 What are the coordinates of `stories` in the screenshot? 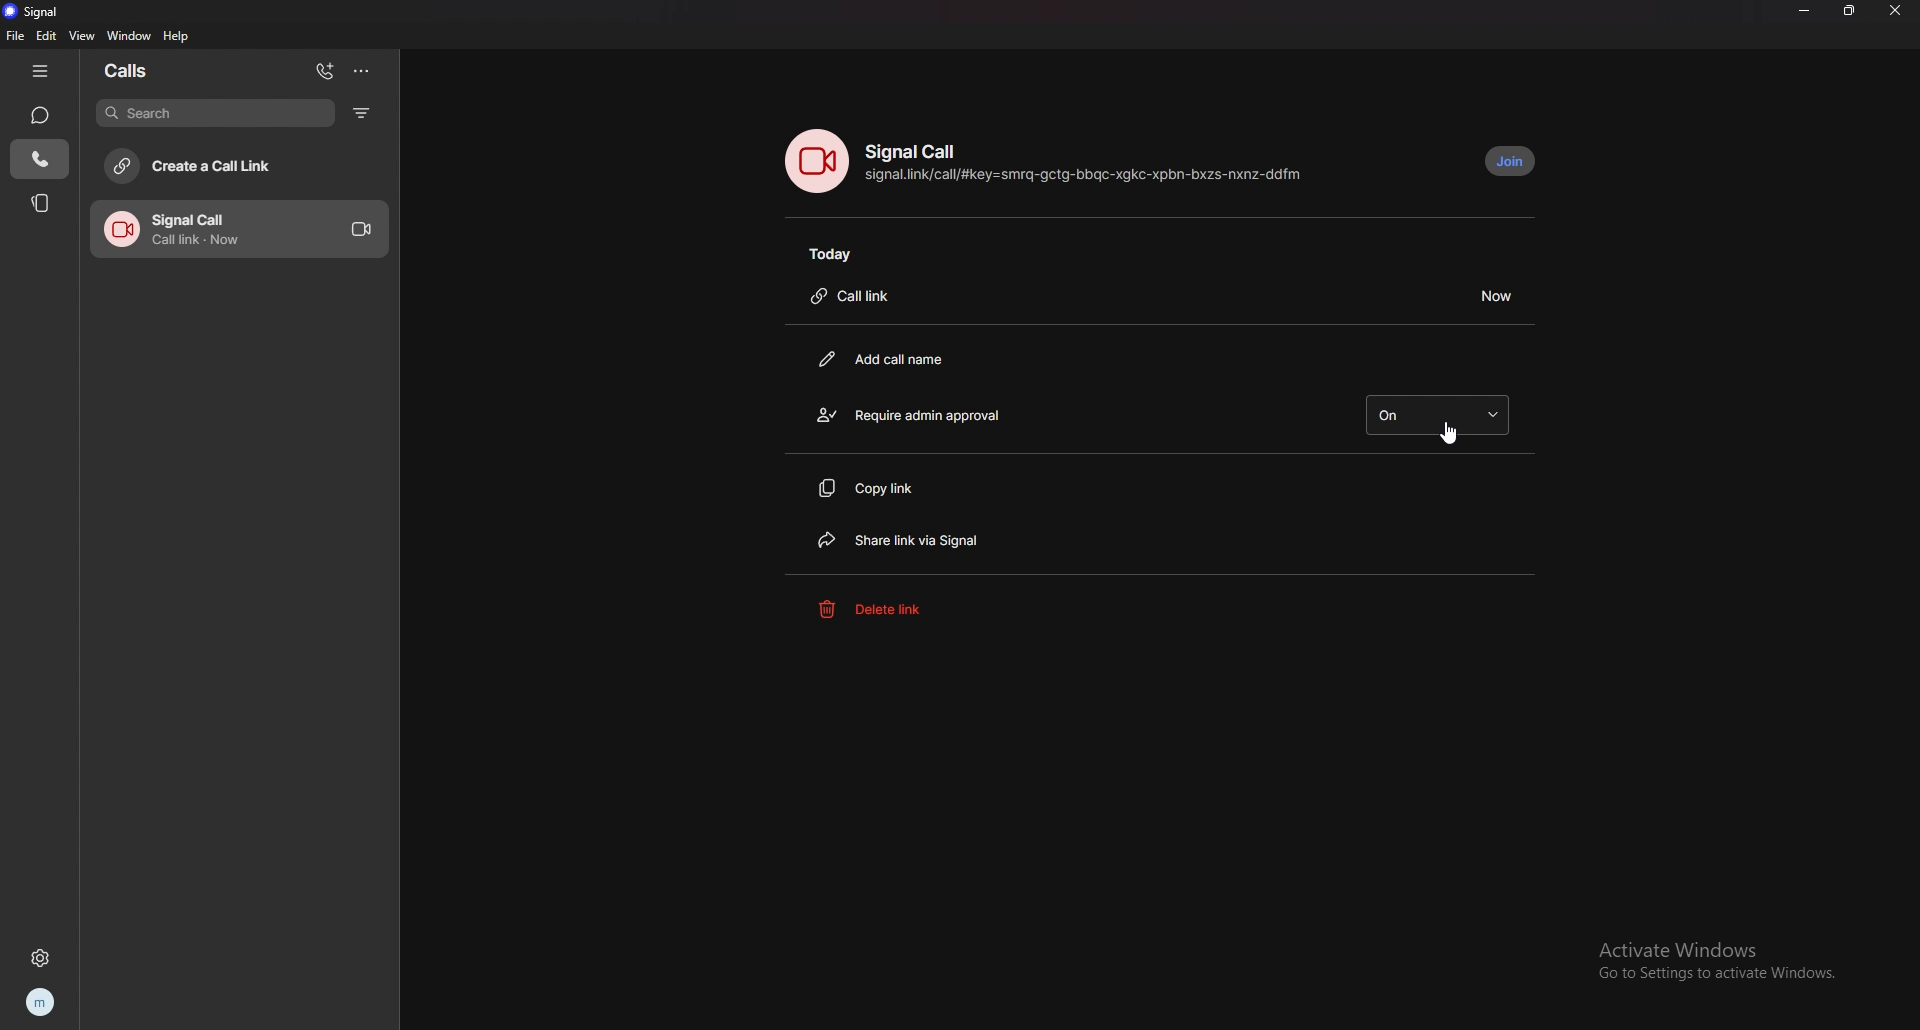 It's located at (42, 201).